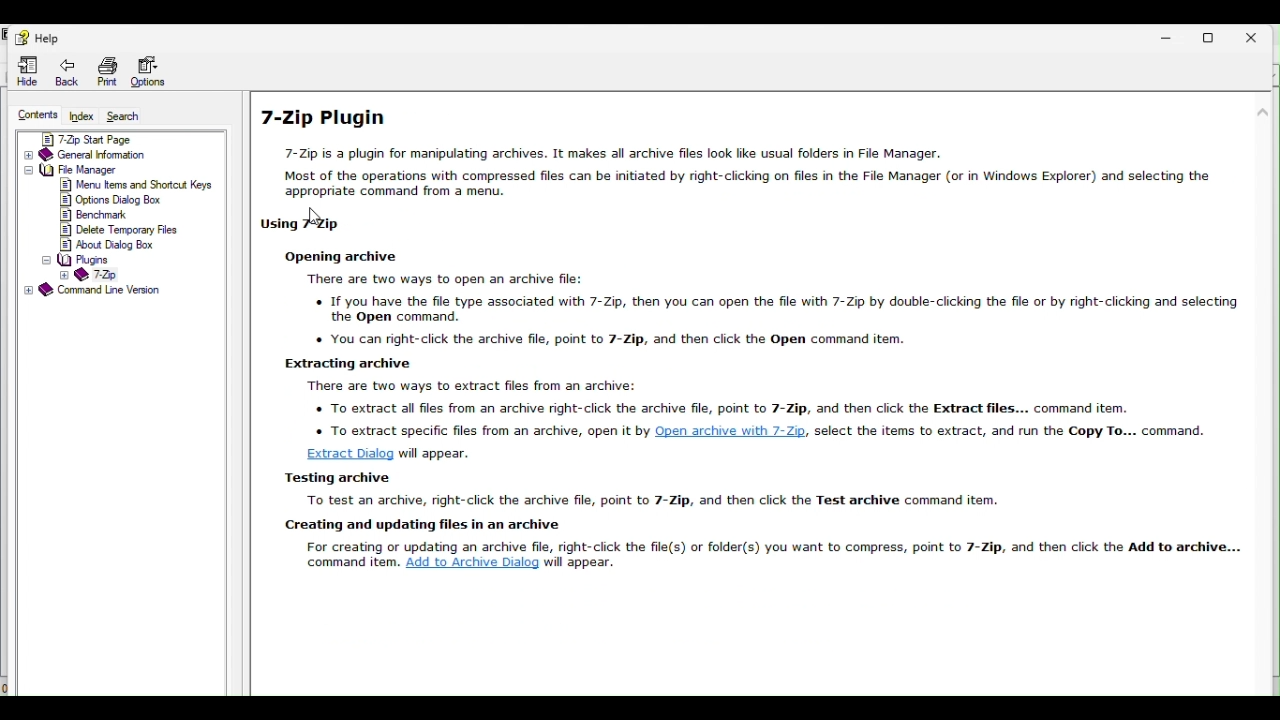  I want to click on | Using 7-Zip, so click(298, 225).